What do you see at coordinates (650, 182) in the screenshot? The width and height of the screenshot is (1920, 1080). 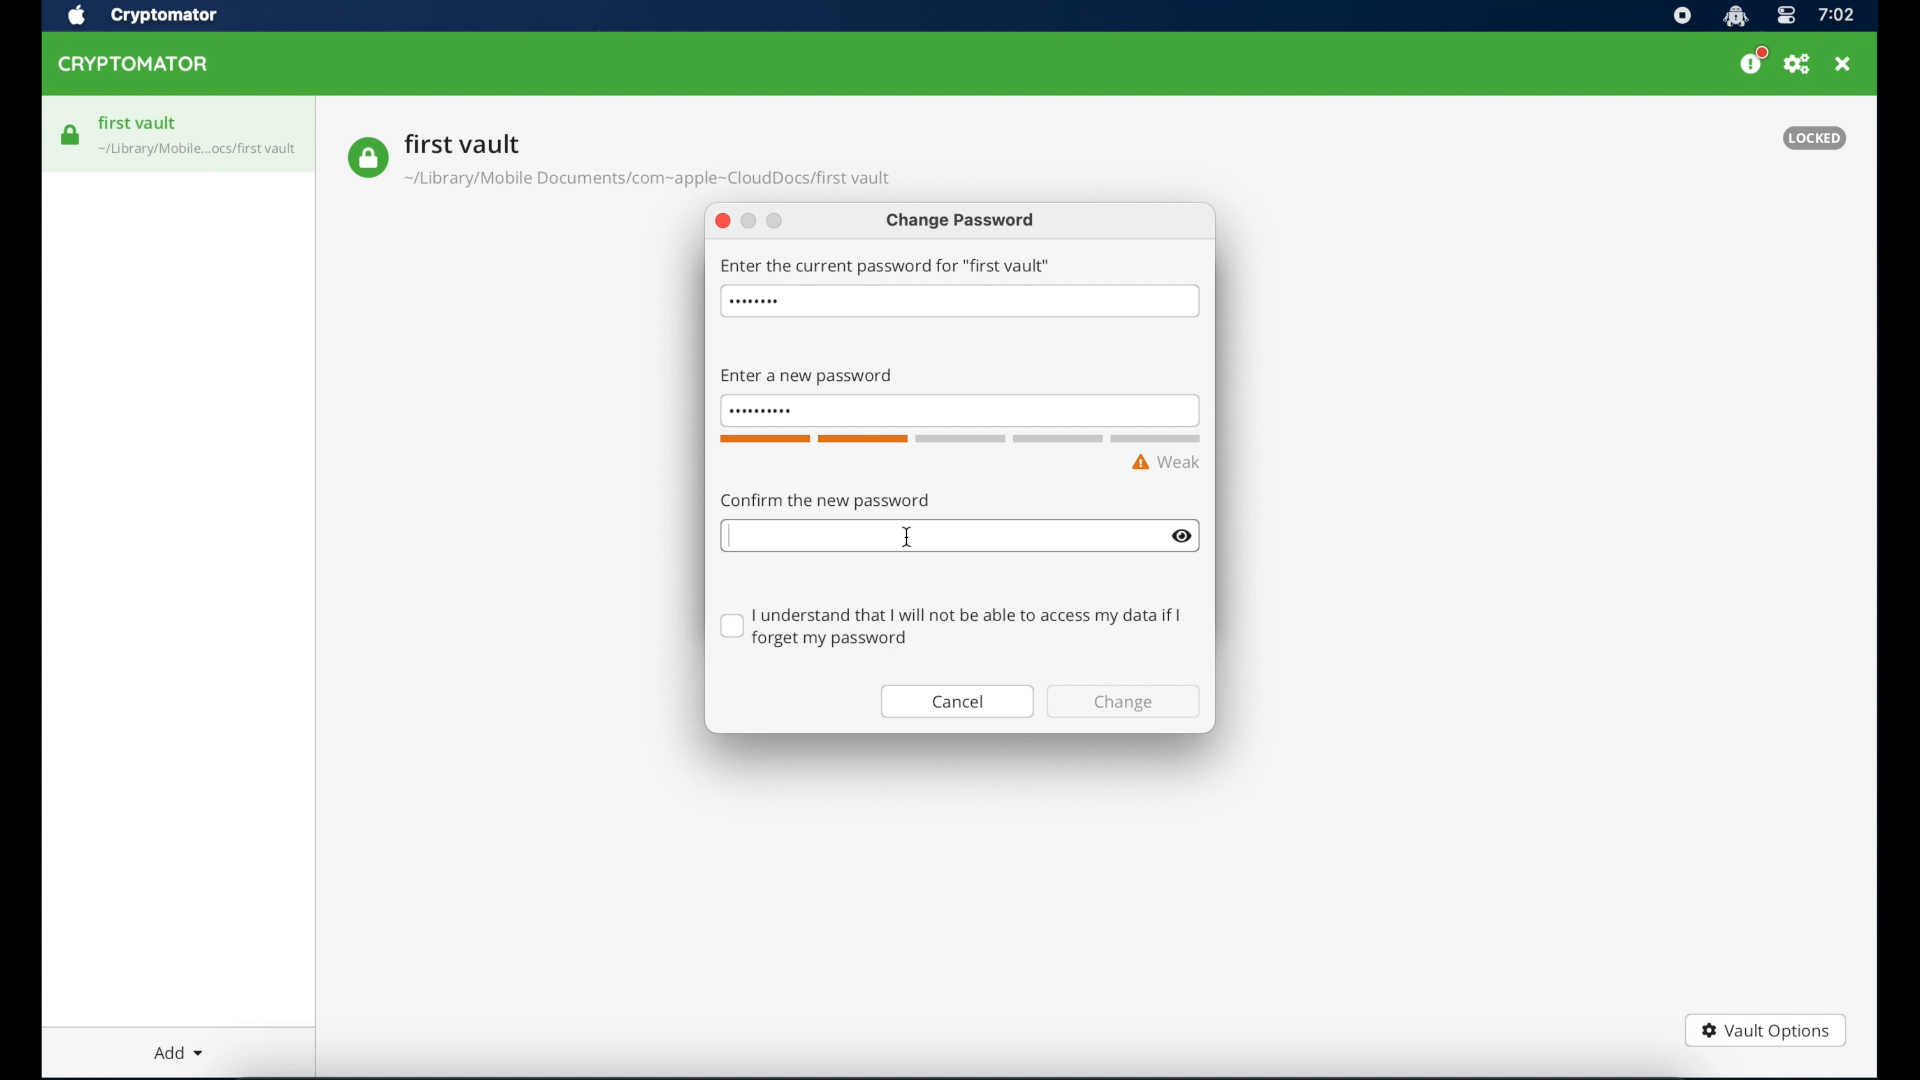 I see `vault location` at bounding box center [650, 182].